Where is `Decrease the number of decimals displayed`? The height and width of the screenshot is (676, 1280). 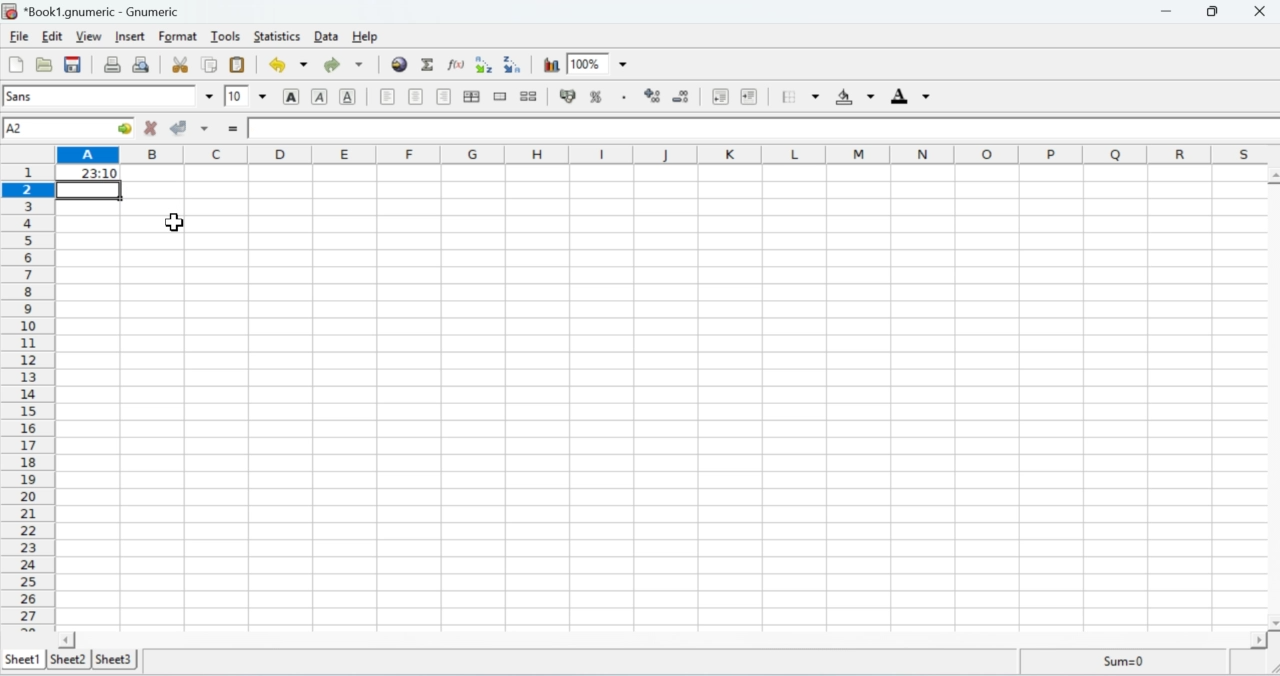 Decrease the number of decimals displayed is located at coordinates (683, 94).